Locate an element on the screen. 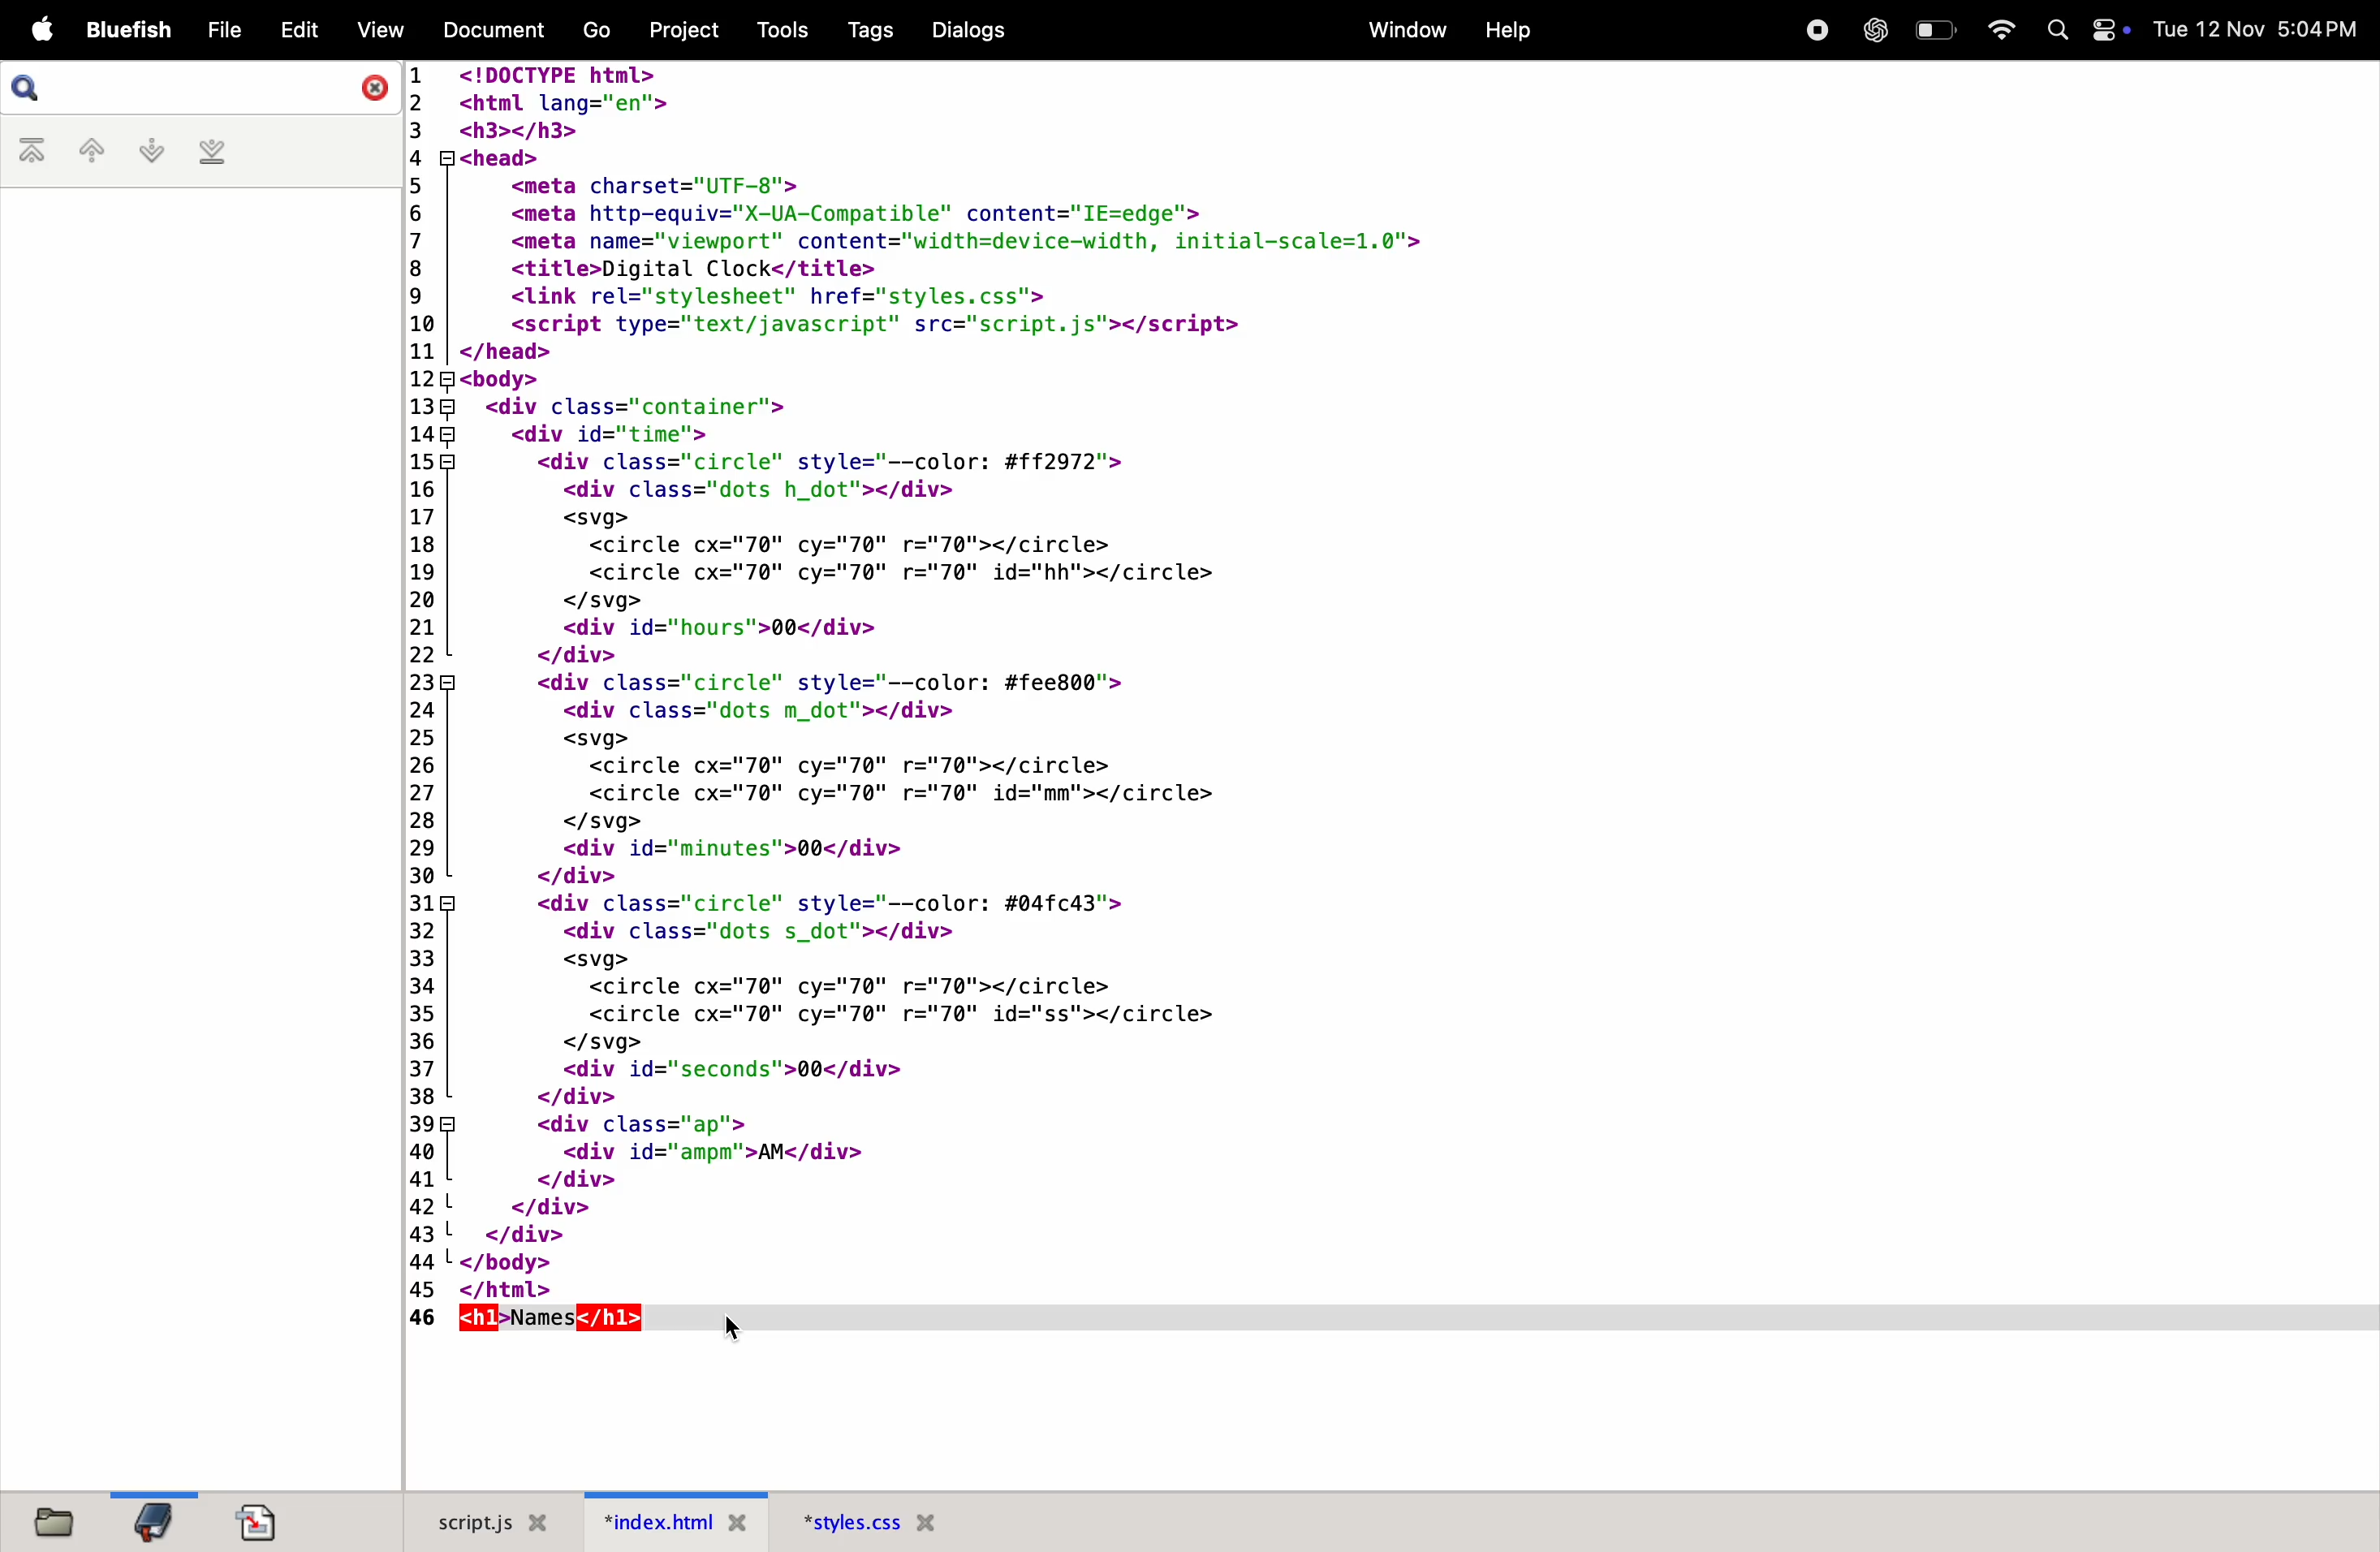  document is located at coordinates (262, 1519).